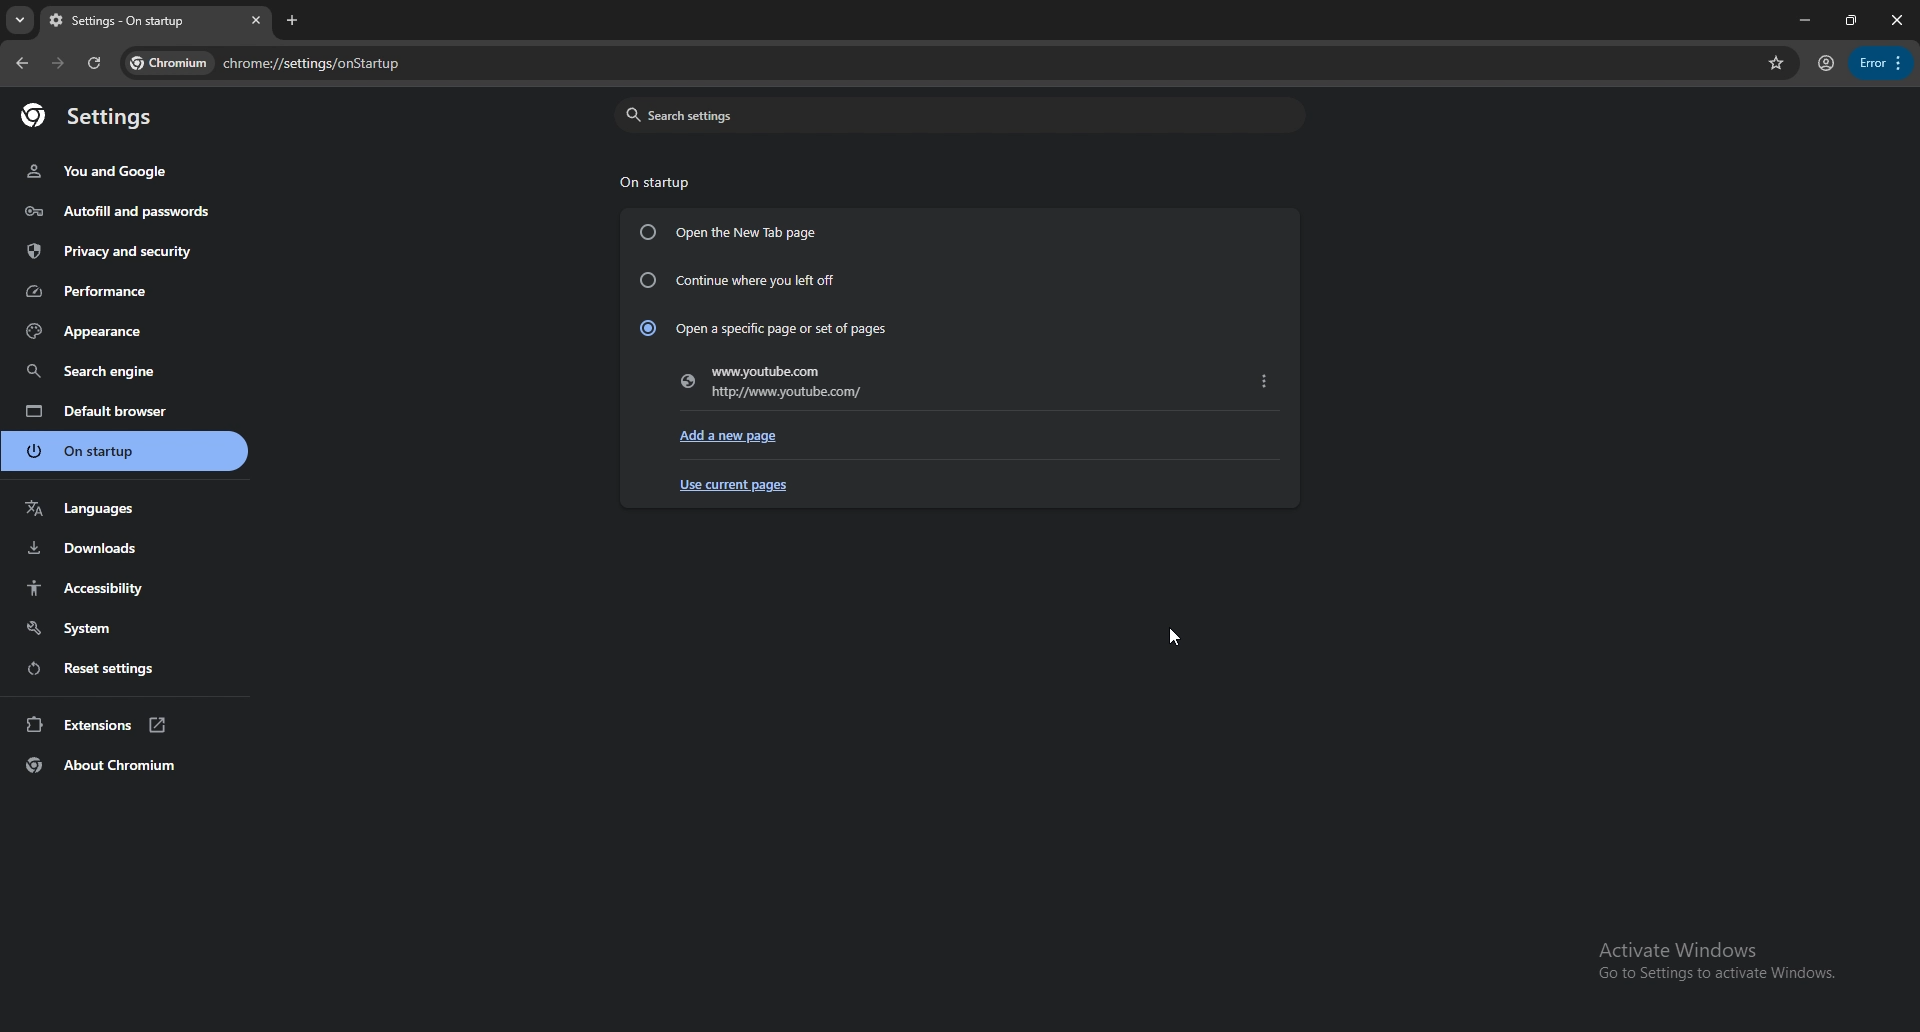 Image resolution: width=1920 pixels, height=1032 pixels. Describe the element at coordinates (1894, 20) in the screenshot. I see `close` at that location.